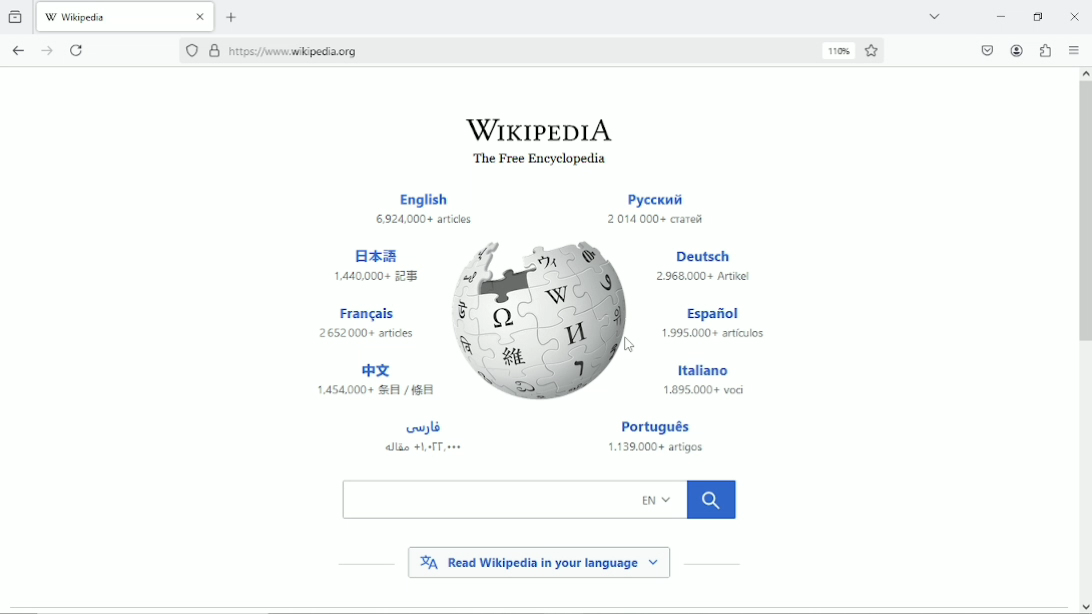 The width and height of the screenshot is (1092, 614). I want to click on search, so click(539, 499).